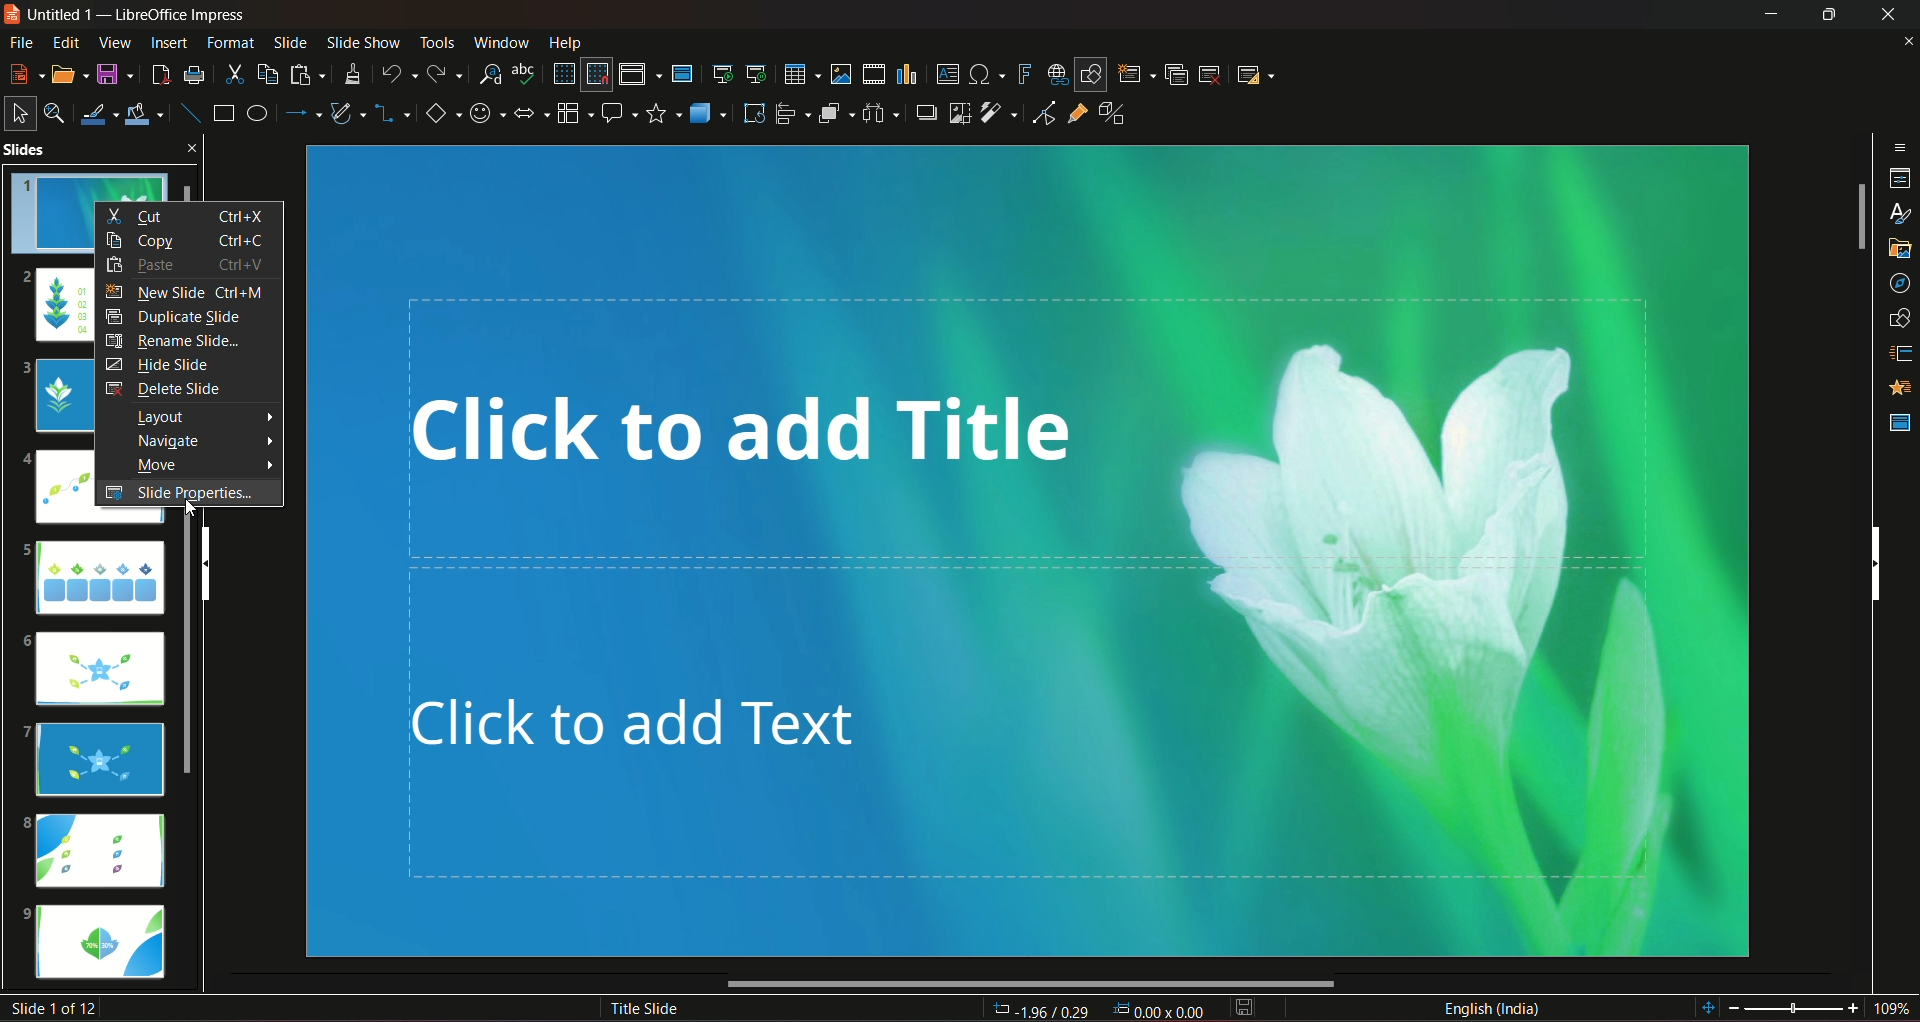  What do you see at coordinates (947, 73) in the screenshot?
I see `insert text box` at bounding box center [947, 73].